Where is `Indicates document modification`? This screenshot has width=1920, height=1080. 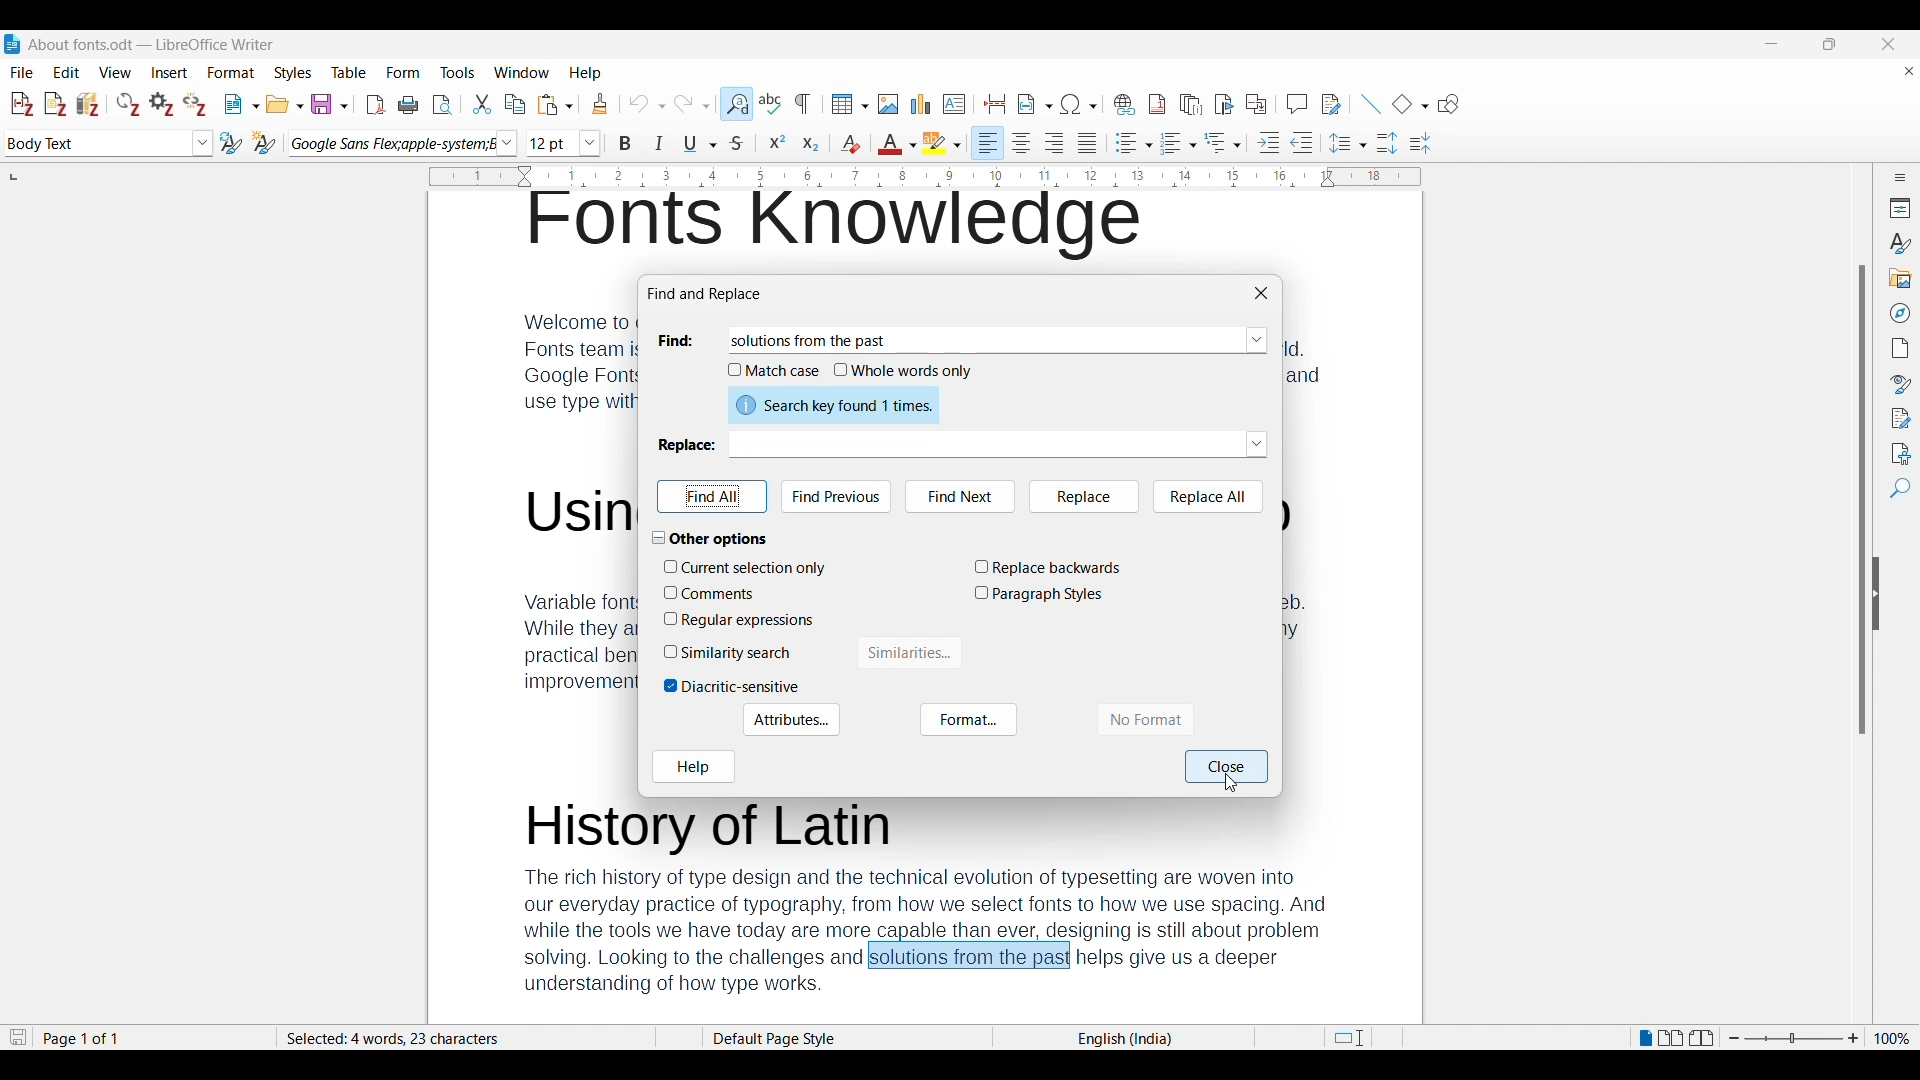 Indicates document modification is located at coordinates (18, 1038).